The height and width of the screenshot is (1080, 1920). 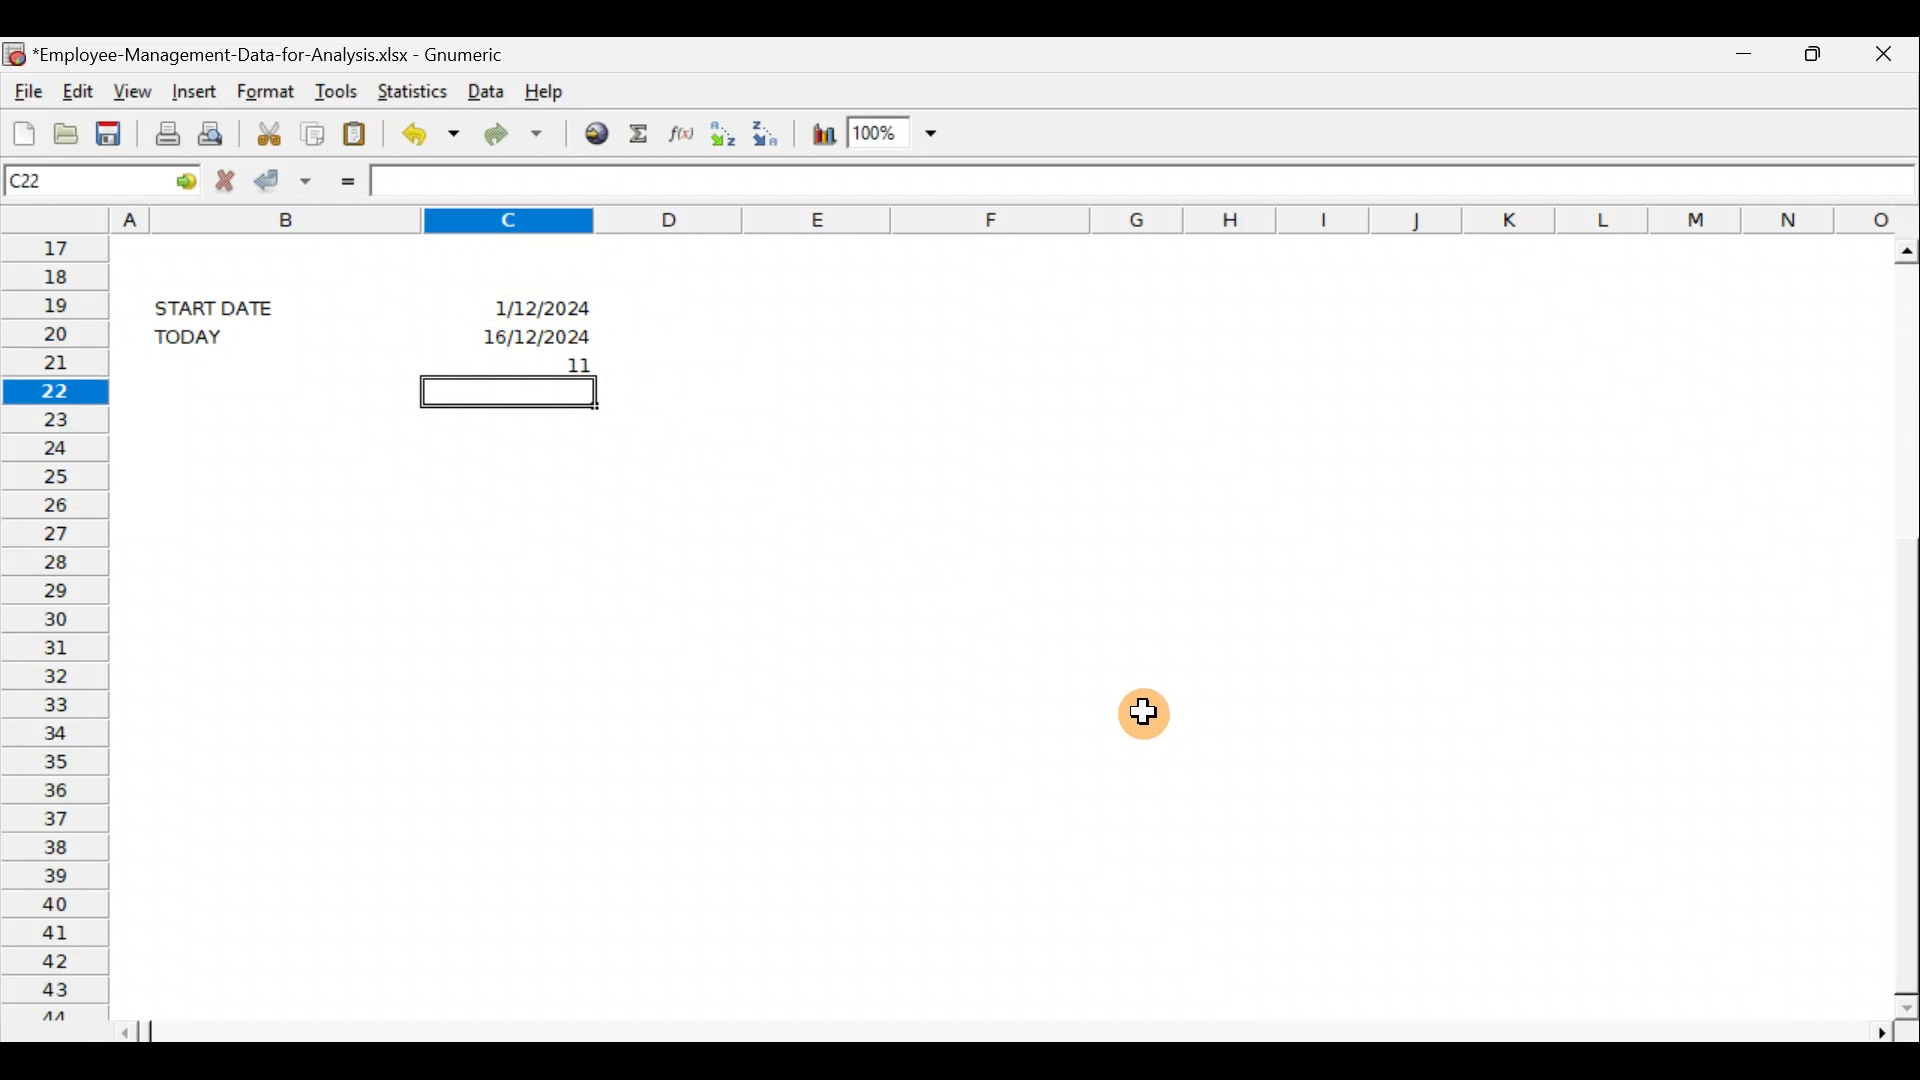 What do you see at coordinates (1154, 711) in the screenshot?
I see `Cursor` at bounding box center [1154, 711].